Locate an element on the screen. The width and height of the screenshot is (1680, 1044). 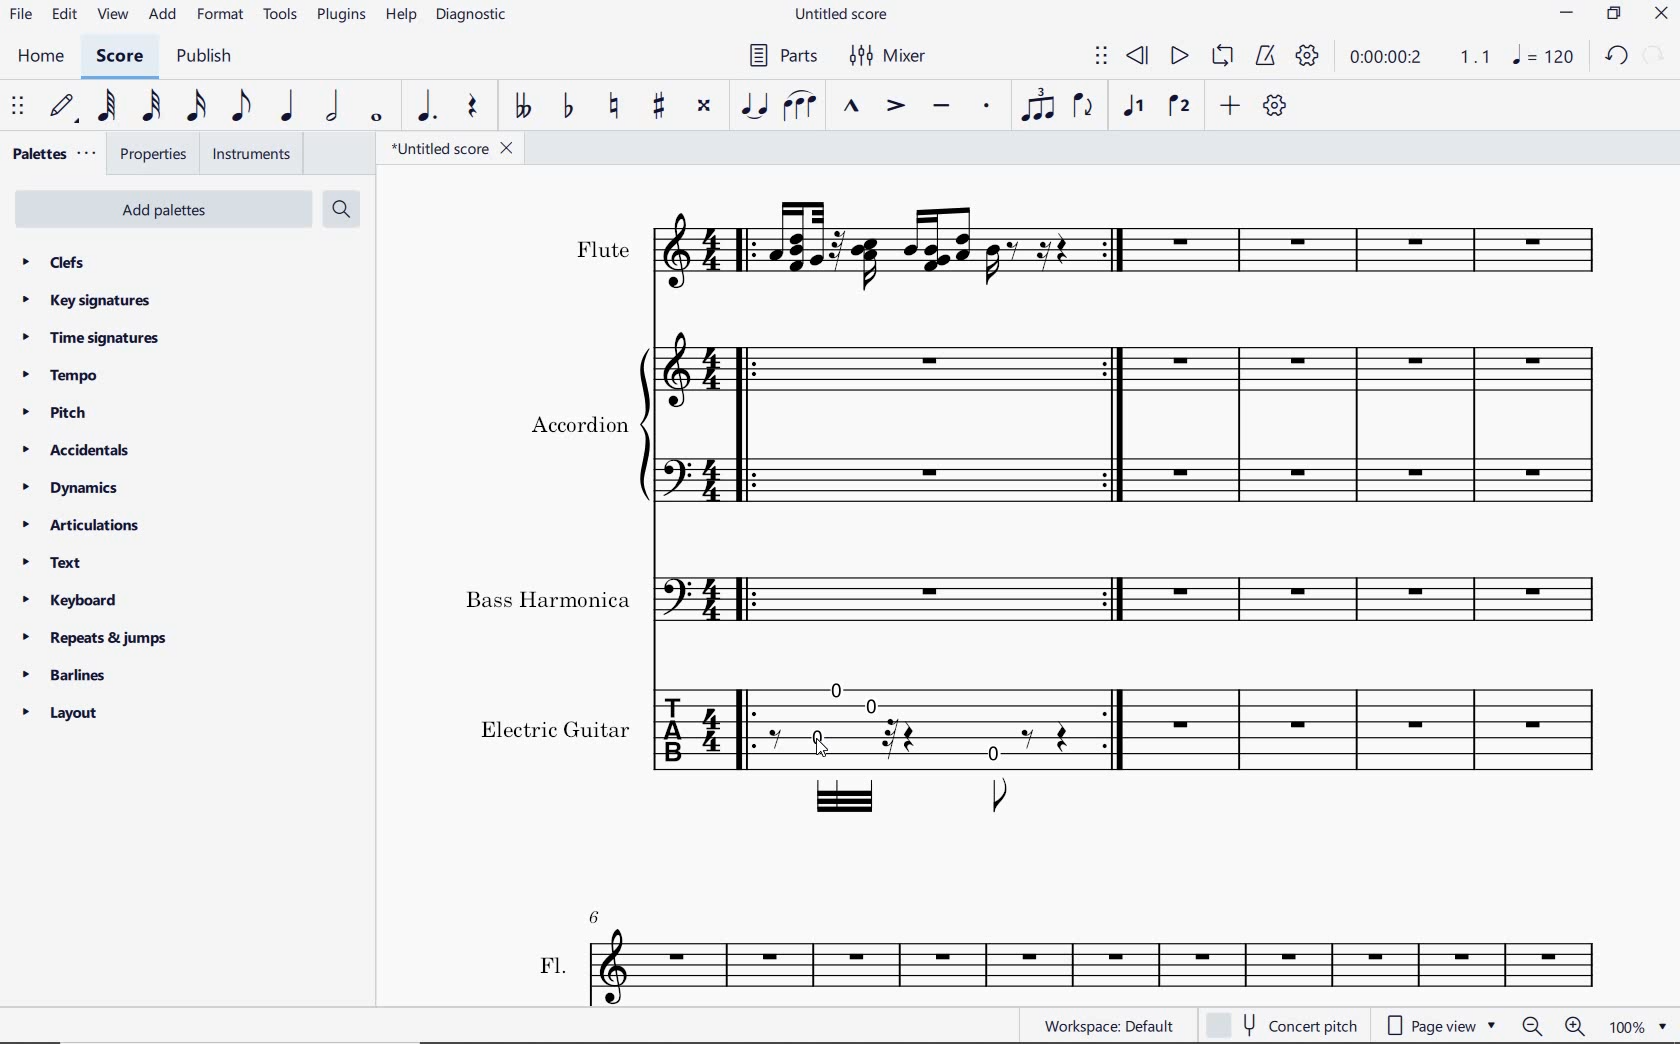
clefs is located at coordinates (54, 262).